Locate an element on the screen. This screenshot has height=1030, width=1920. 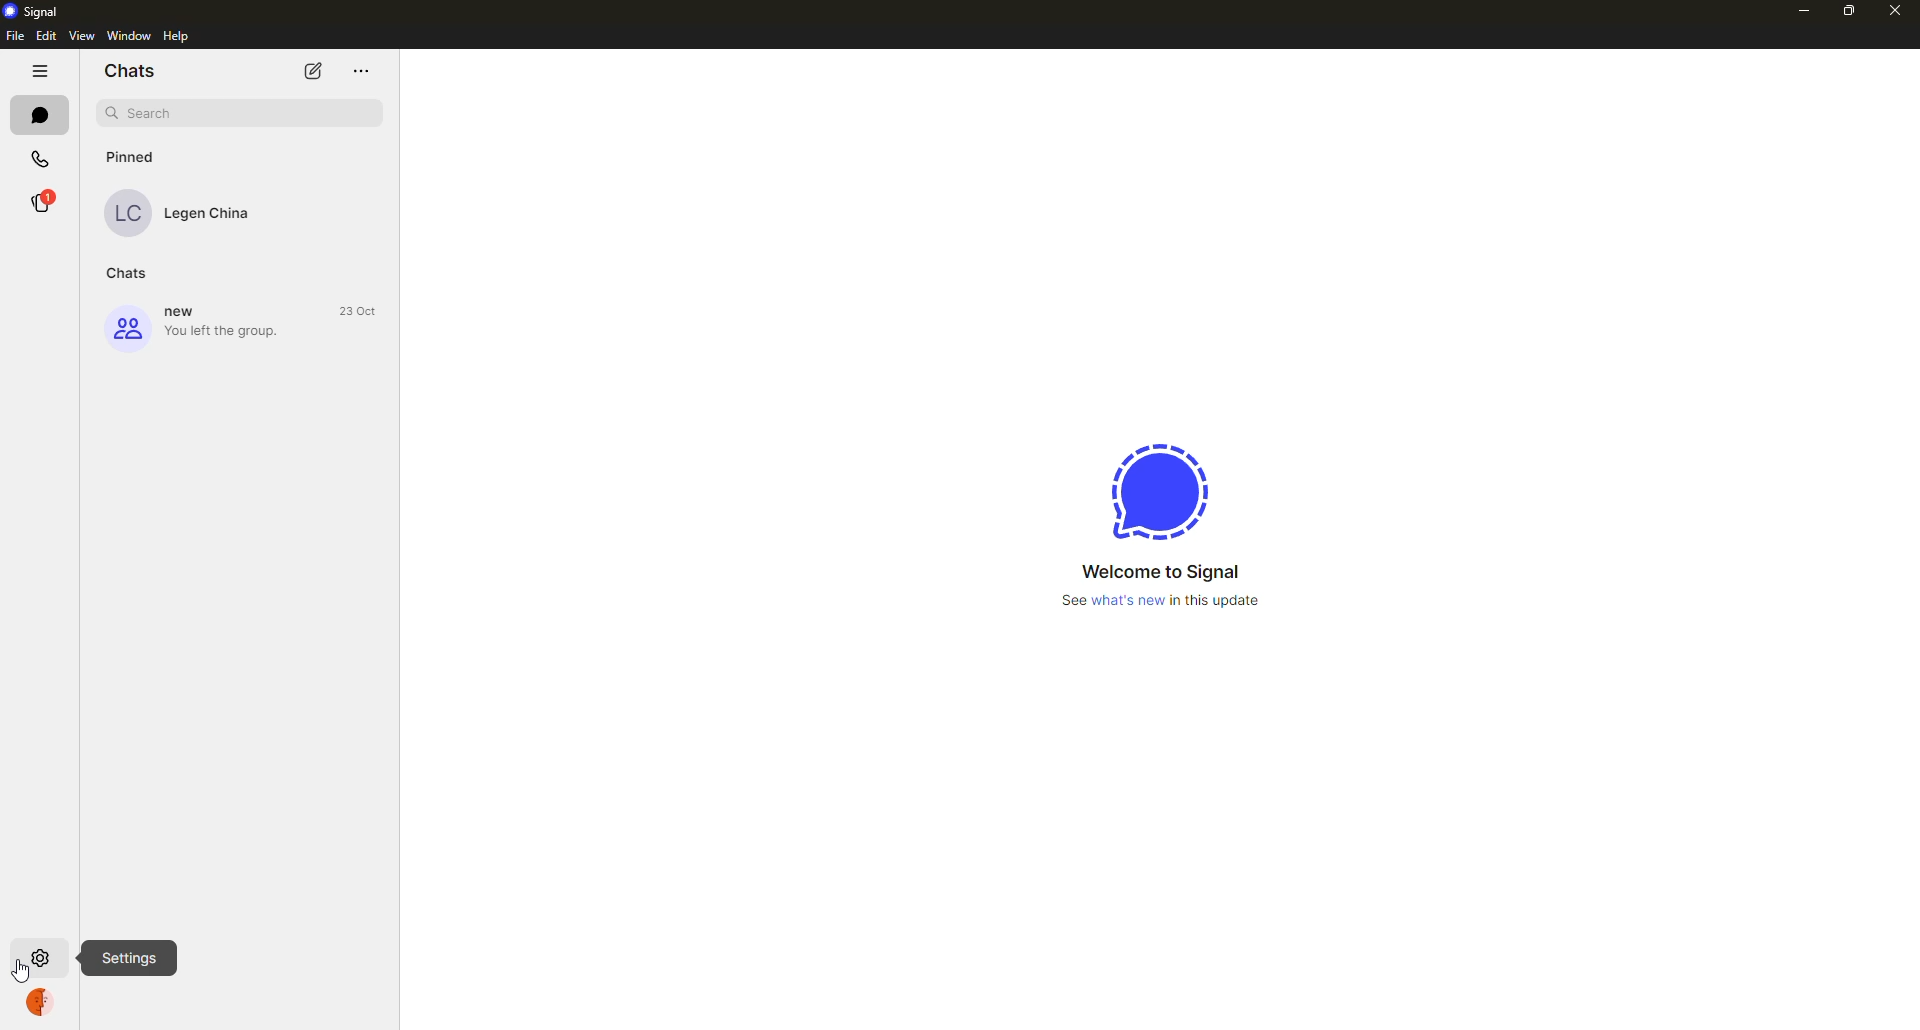
more options is located at coordinates (38, 71).